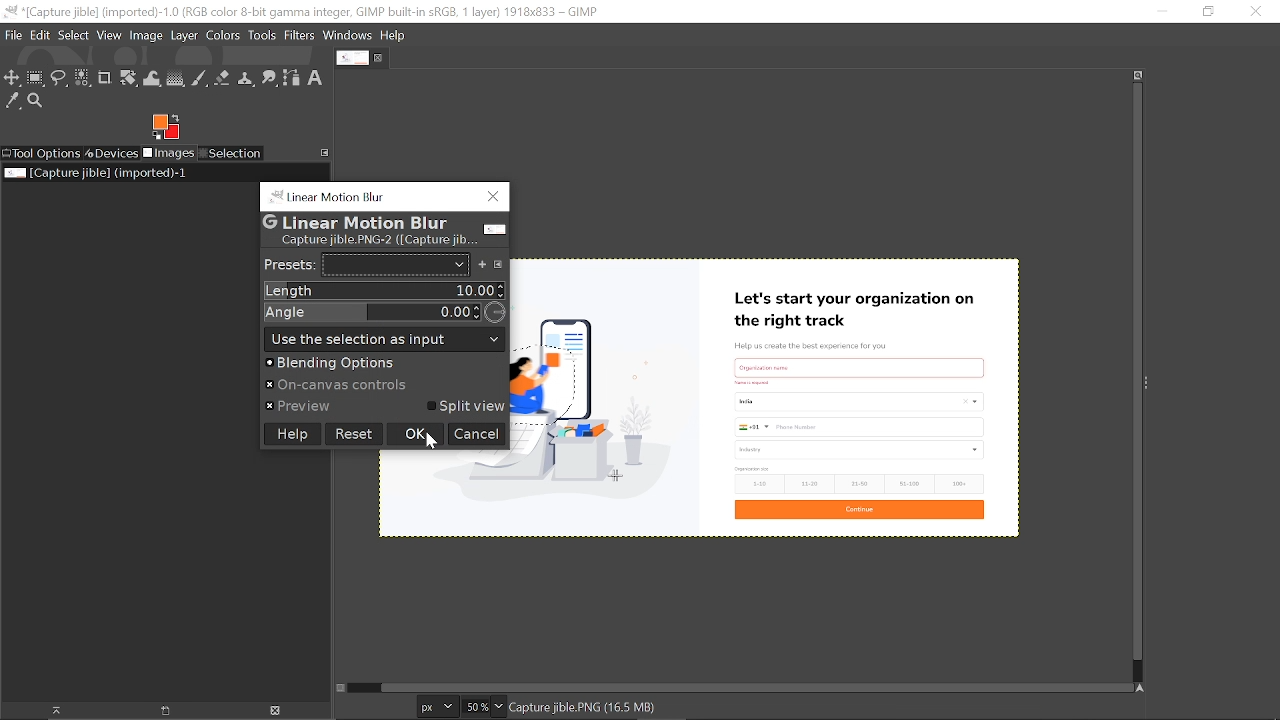  I want to click on use the selection output, so click(384, 338).